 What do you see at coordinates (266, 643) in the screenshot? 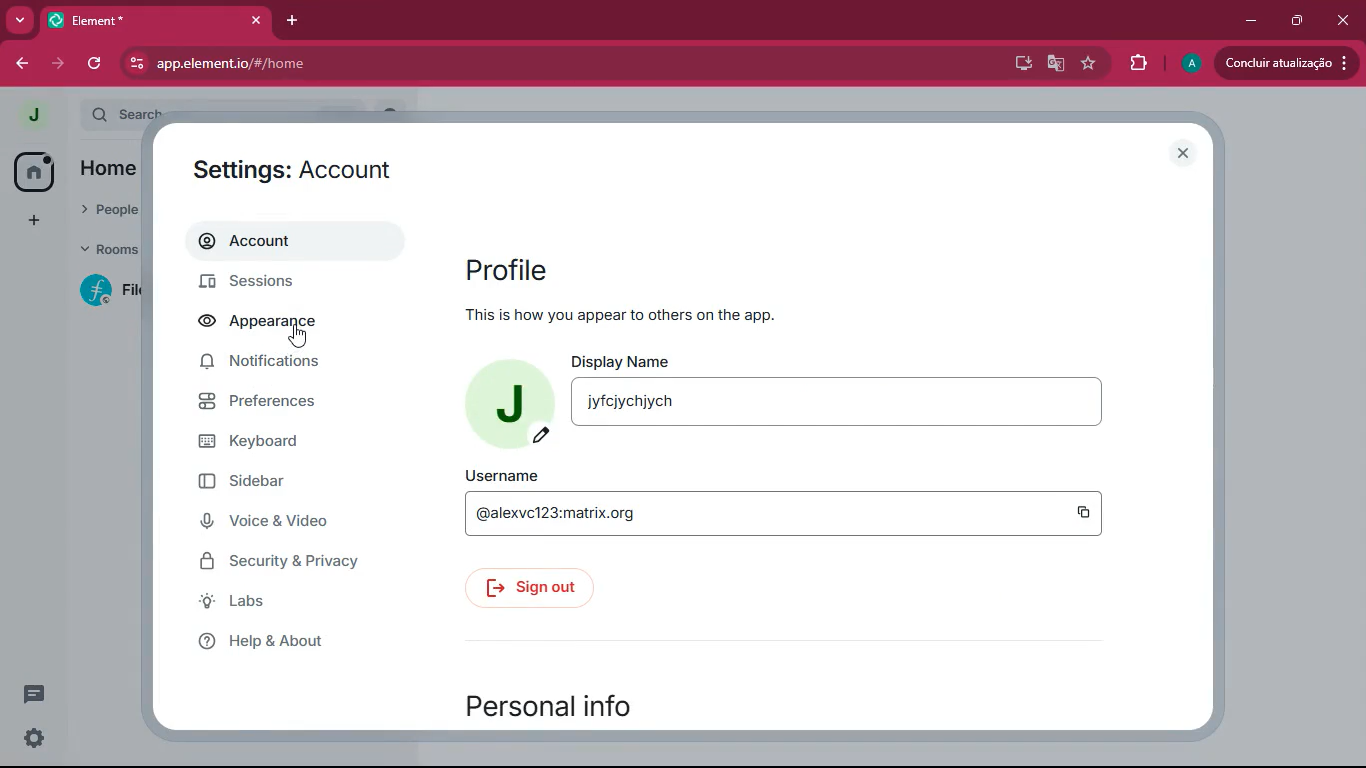
I see `Help & About` at bounding box center [266, 643].